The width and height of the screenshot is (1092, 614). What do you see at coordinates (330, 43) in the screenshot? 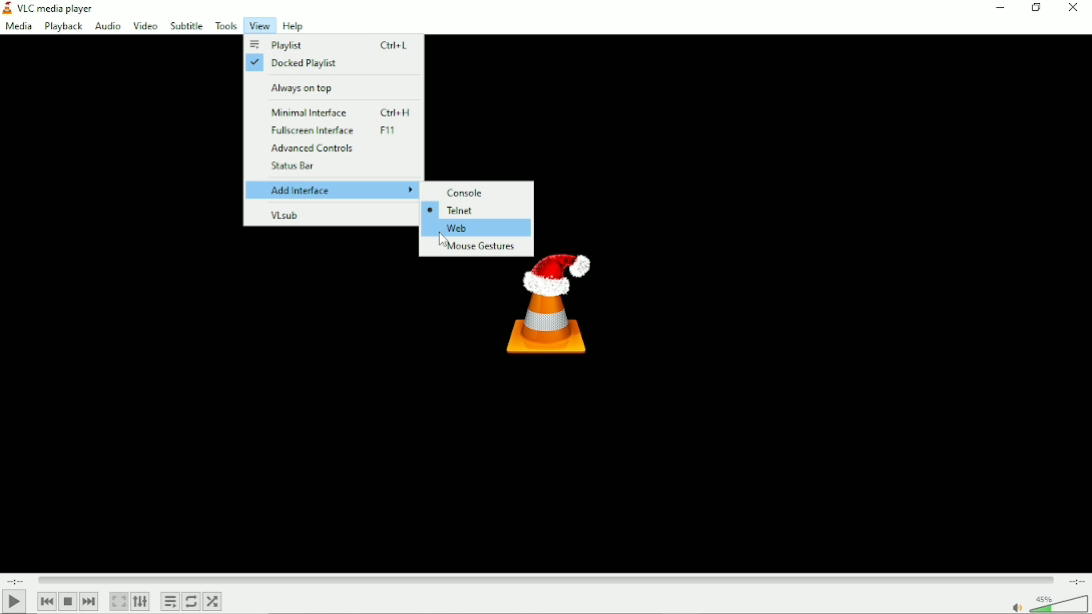
I see `Playlist` at bounding box center [330, 43].